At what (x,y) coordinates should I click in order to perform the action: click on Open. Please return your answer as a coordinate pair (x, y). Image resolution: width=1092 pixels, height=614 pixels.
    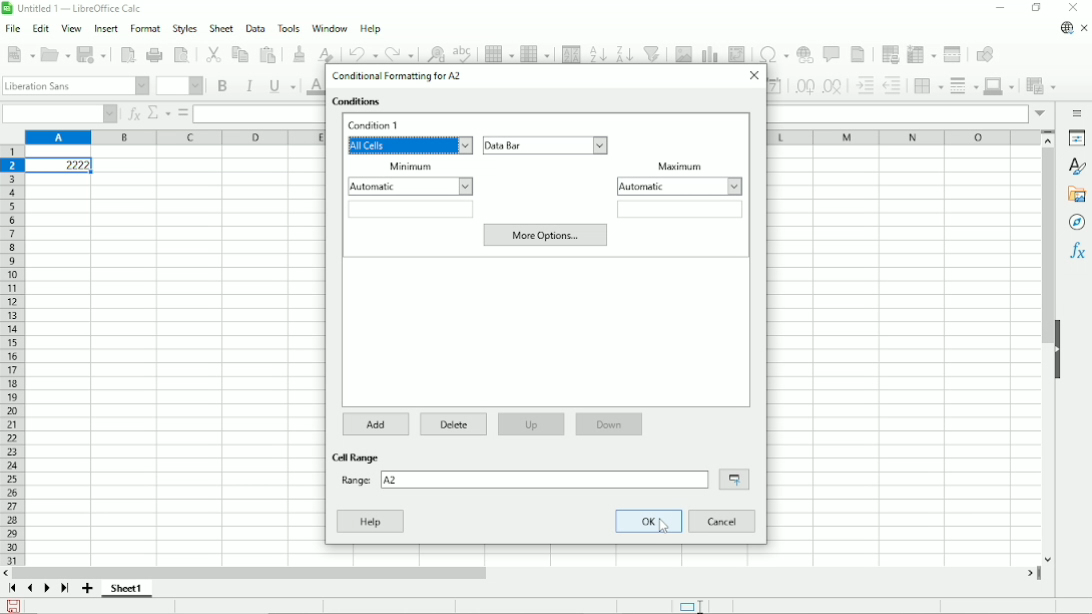
    Looking at the image, I should click on (56, 54).